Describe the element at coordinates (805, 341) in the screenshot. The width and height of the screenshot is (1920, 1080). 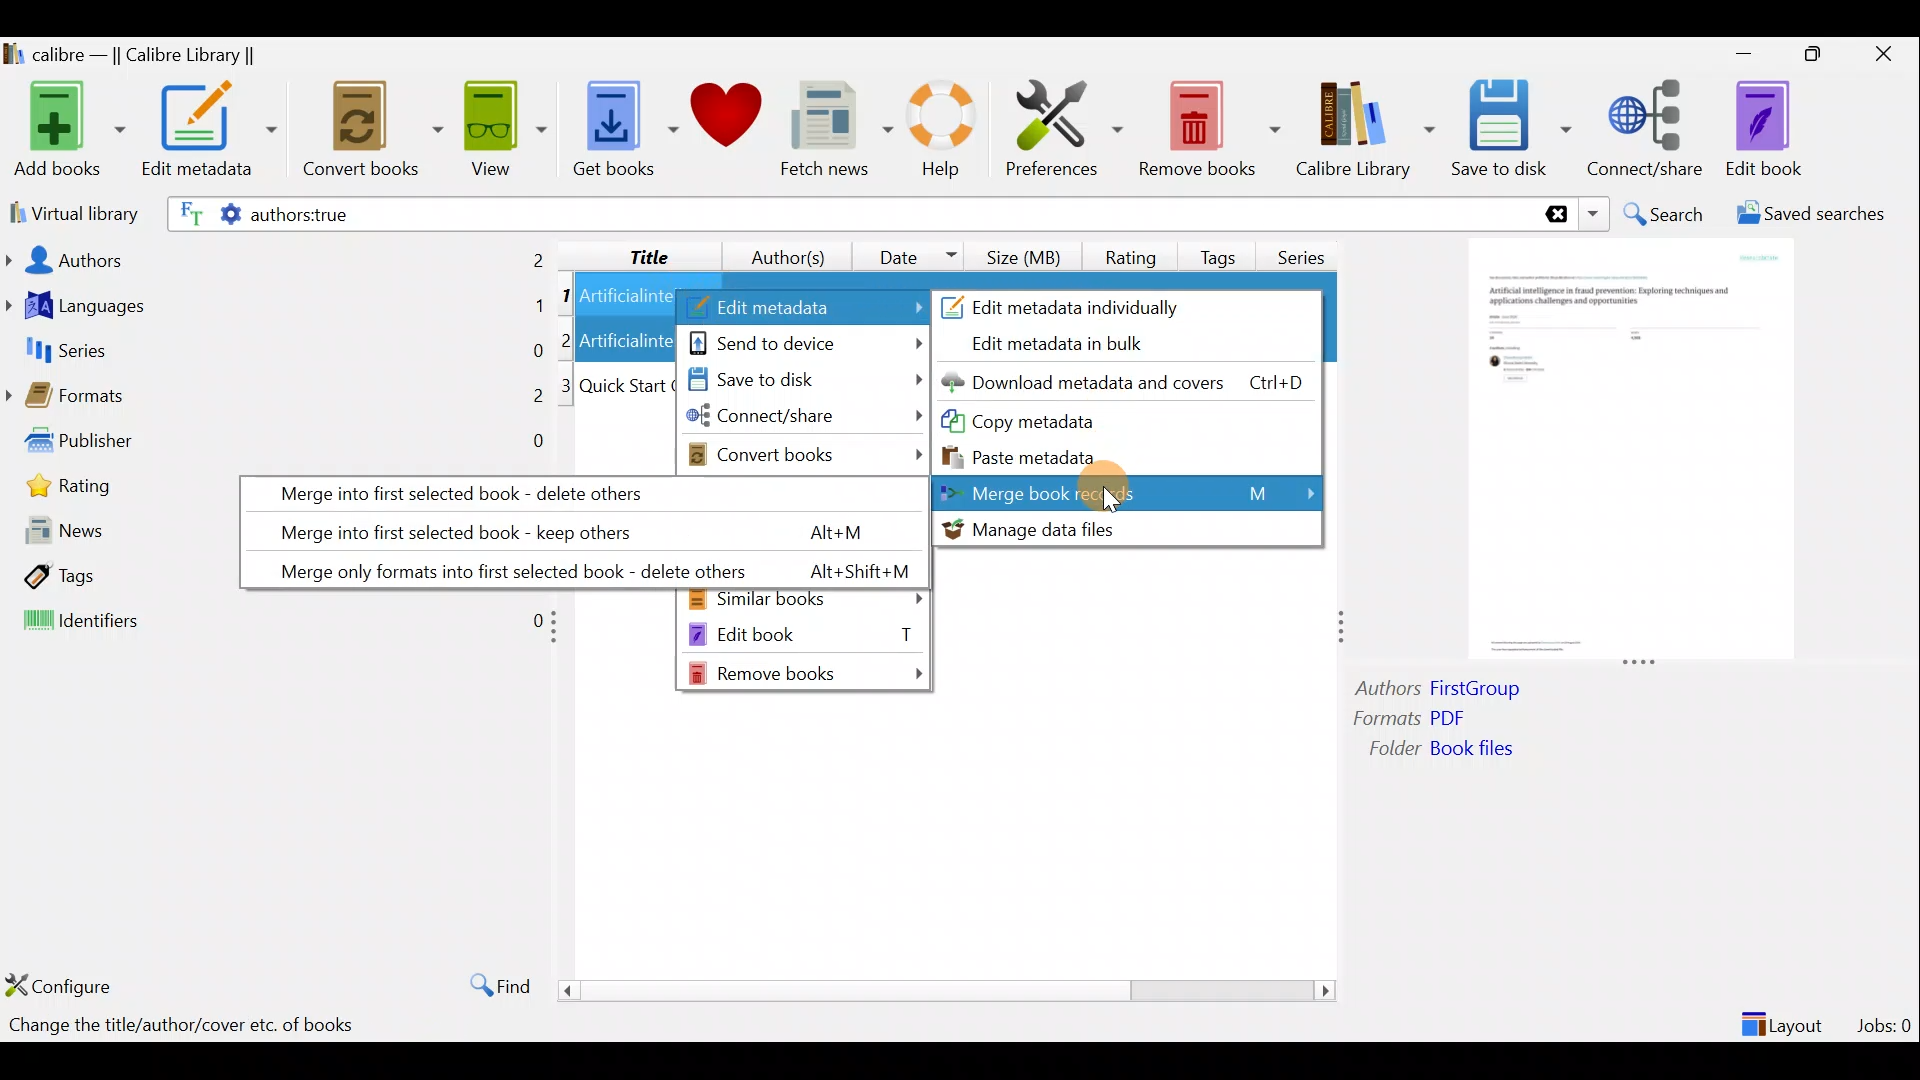
I see `Send to device` at that location.